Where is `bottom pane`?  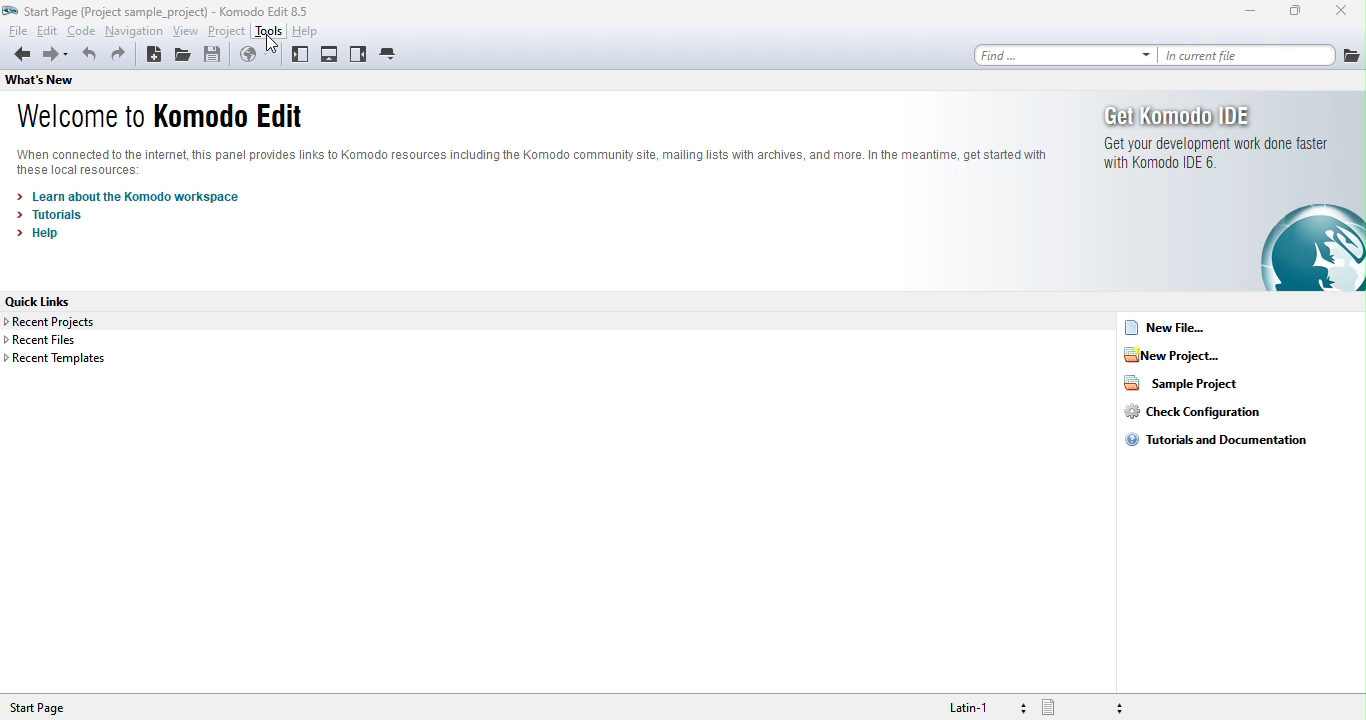 bottom pane is located at coordinates (330, 55).